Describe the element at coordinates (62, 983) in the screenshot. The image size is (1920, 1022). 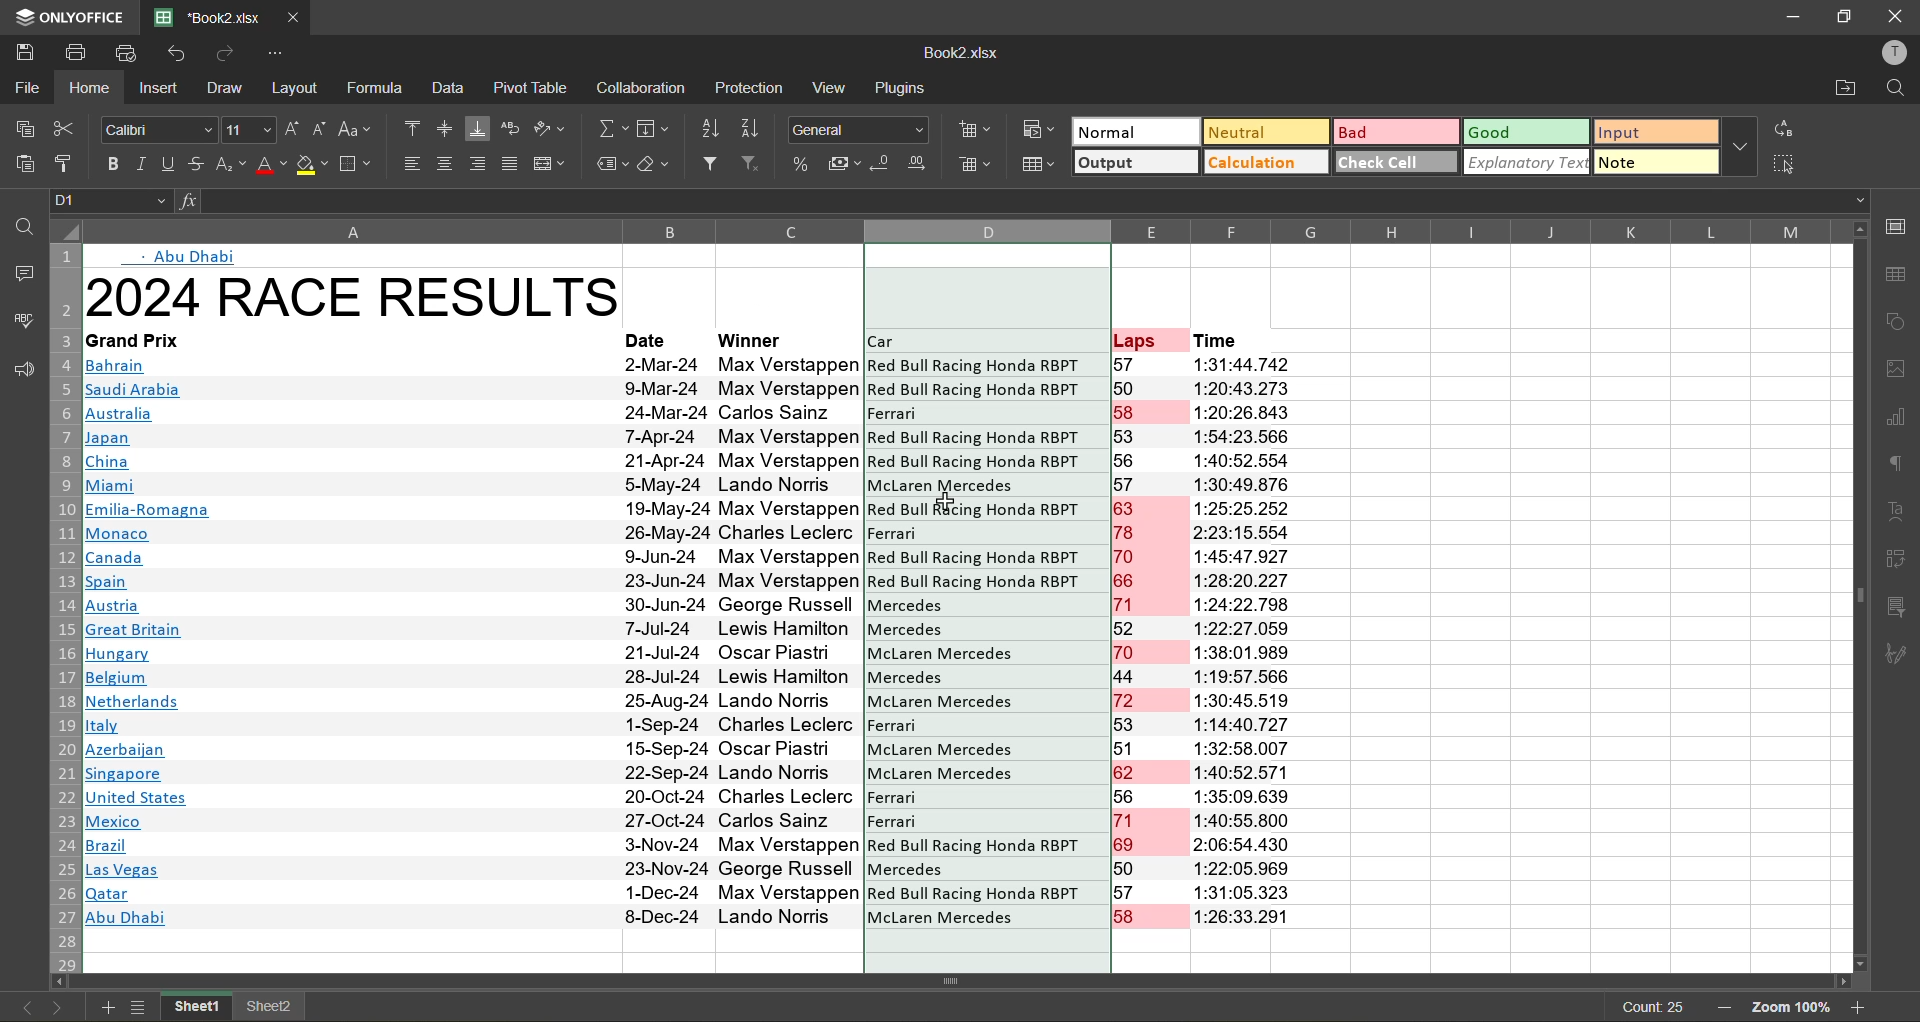
I see `move left` at that location.